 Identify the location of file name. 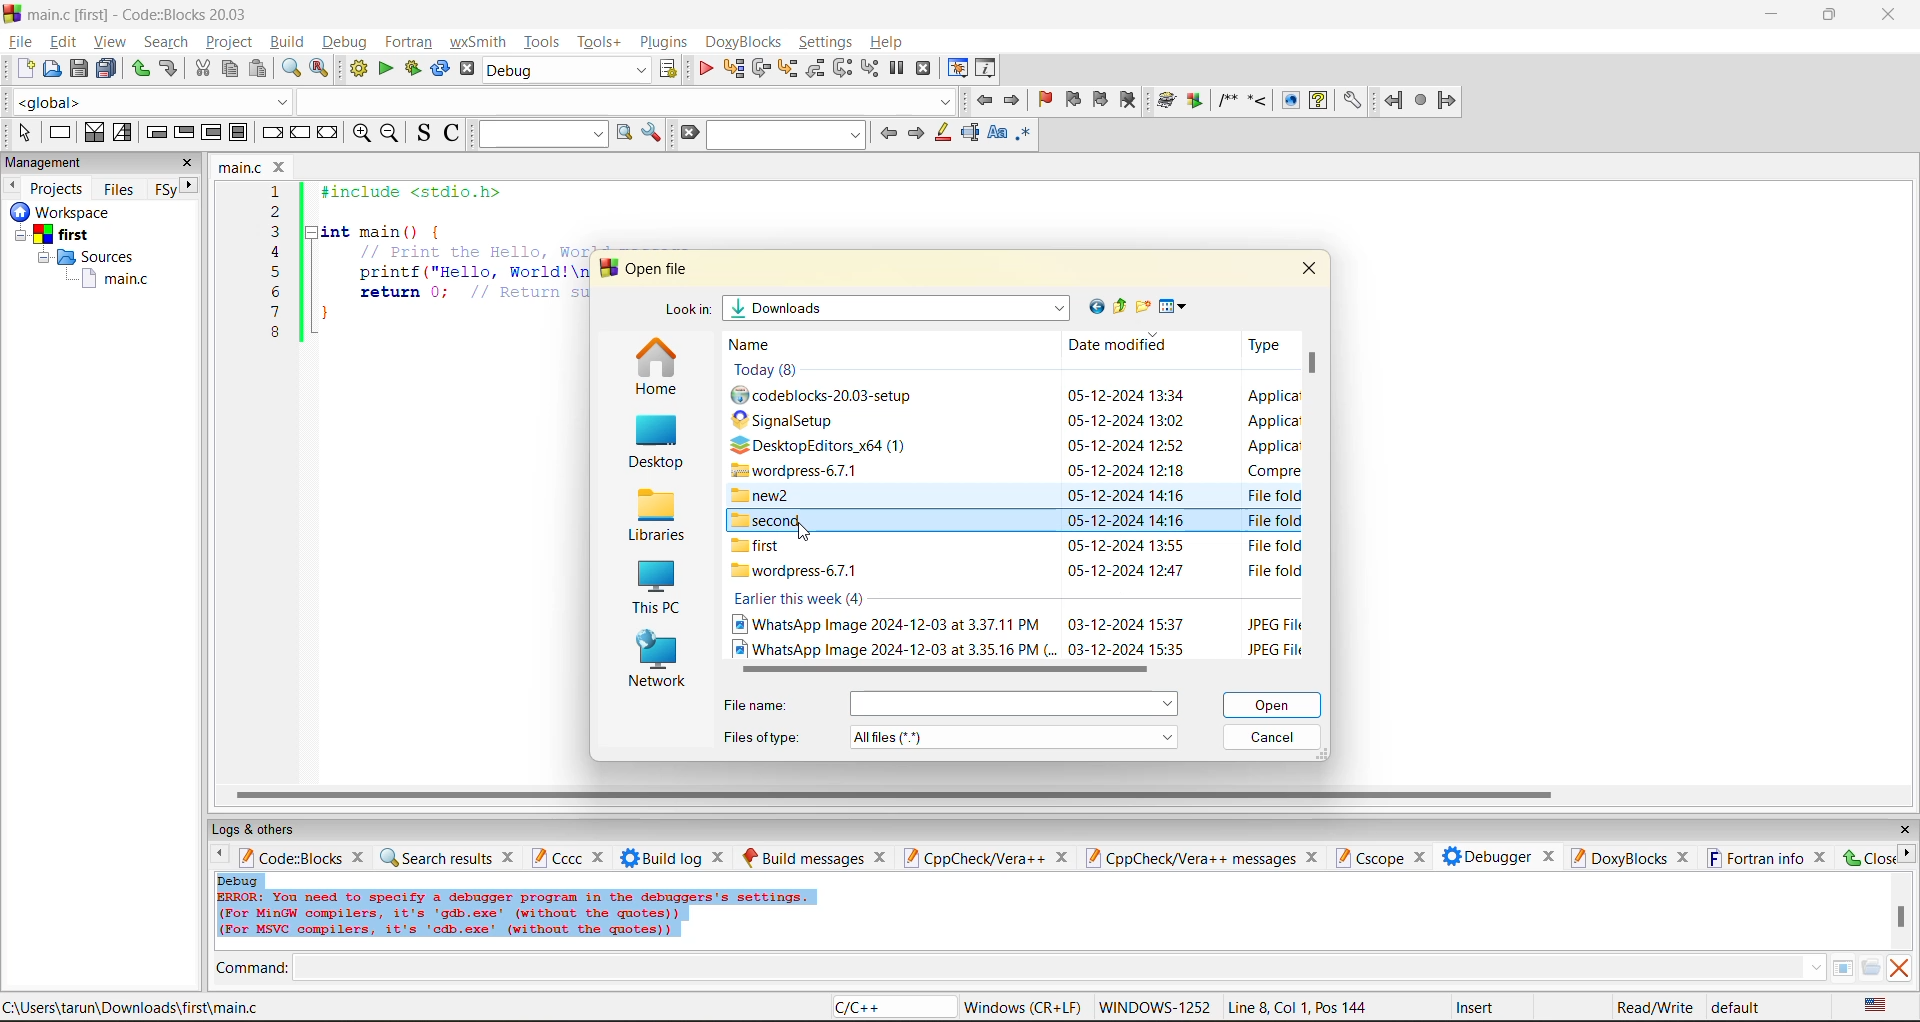
(760, 705).